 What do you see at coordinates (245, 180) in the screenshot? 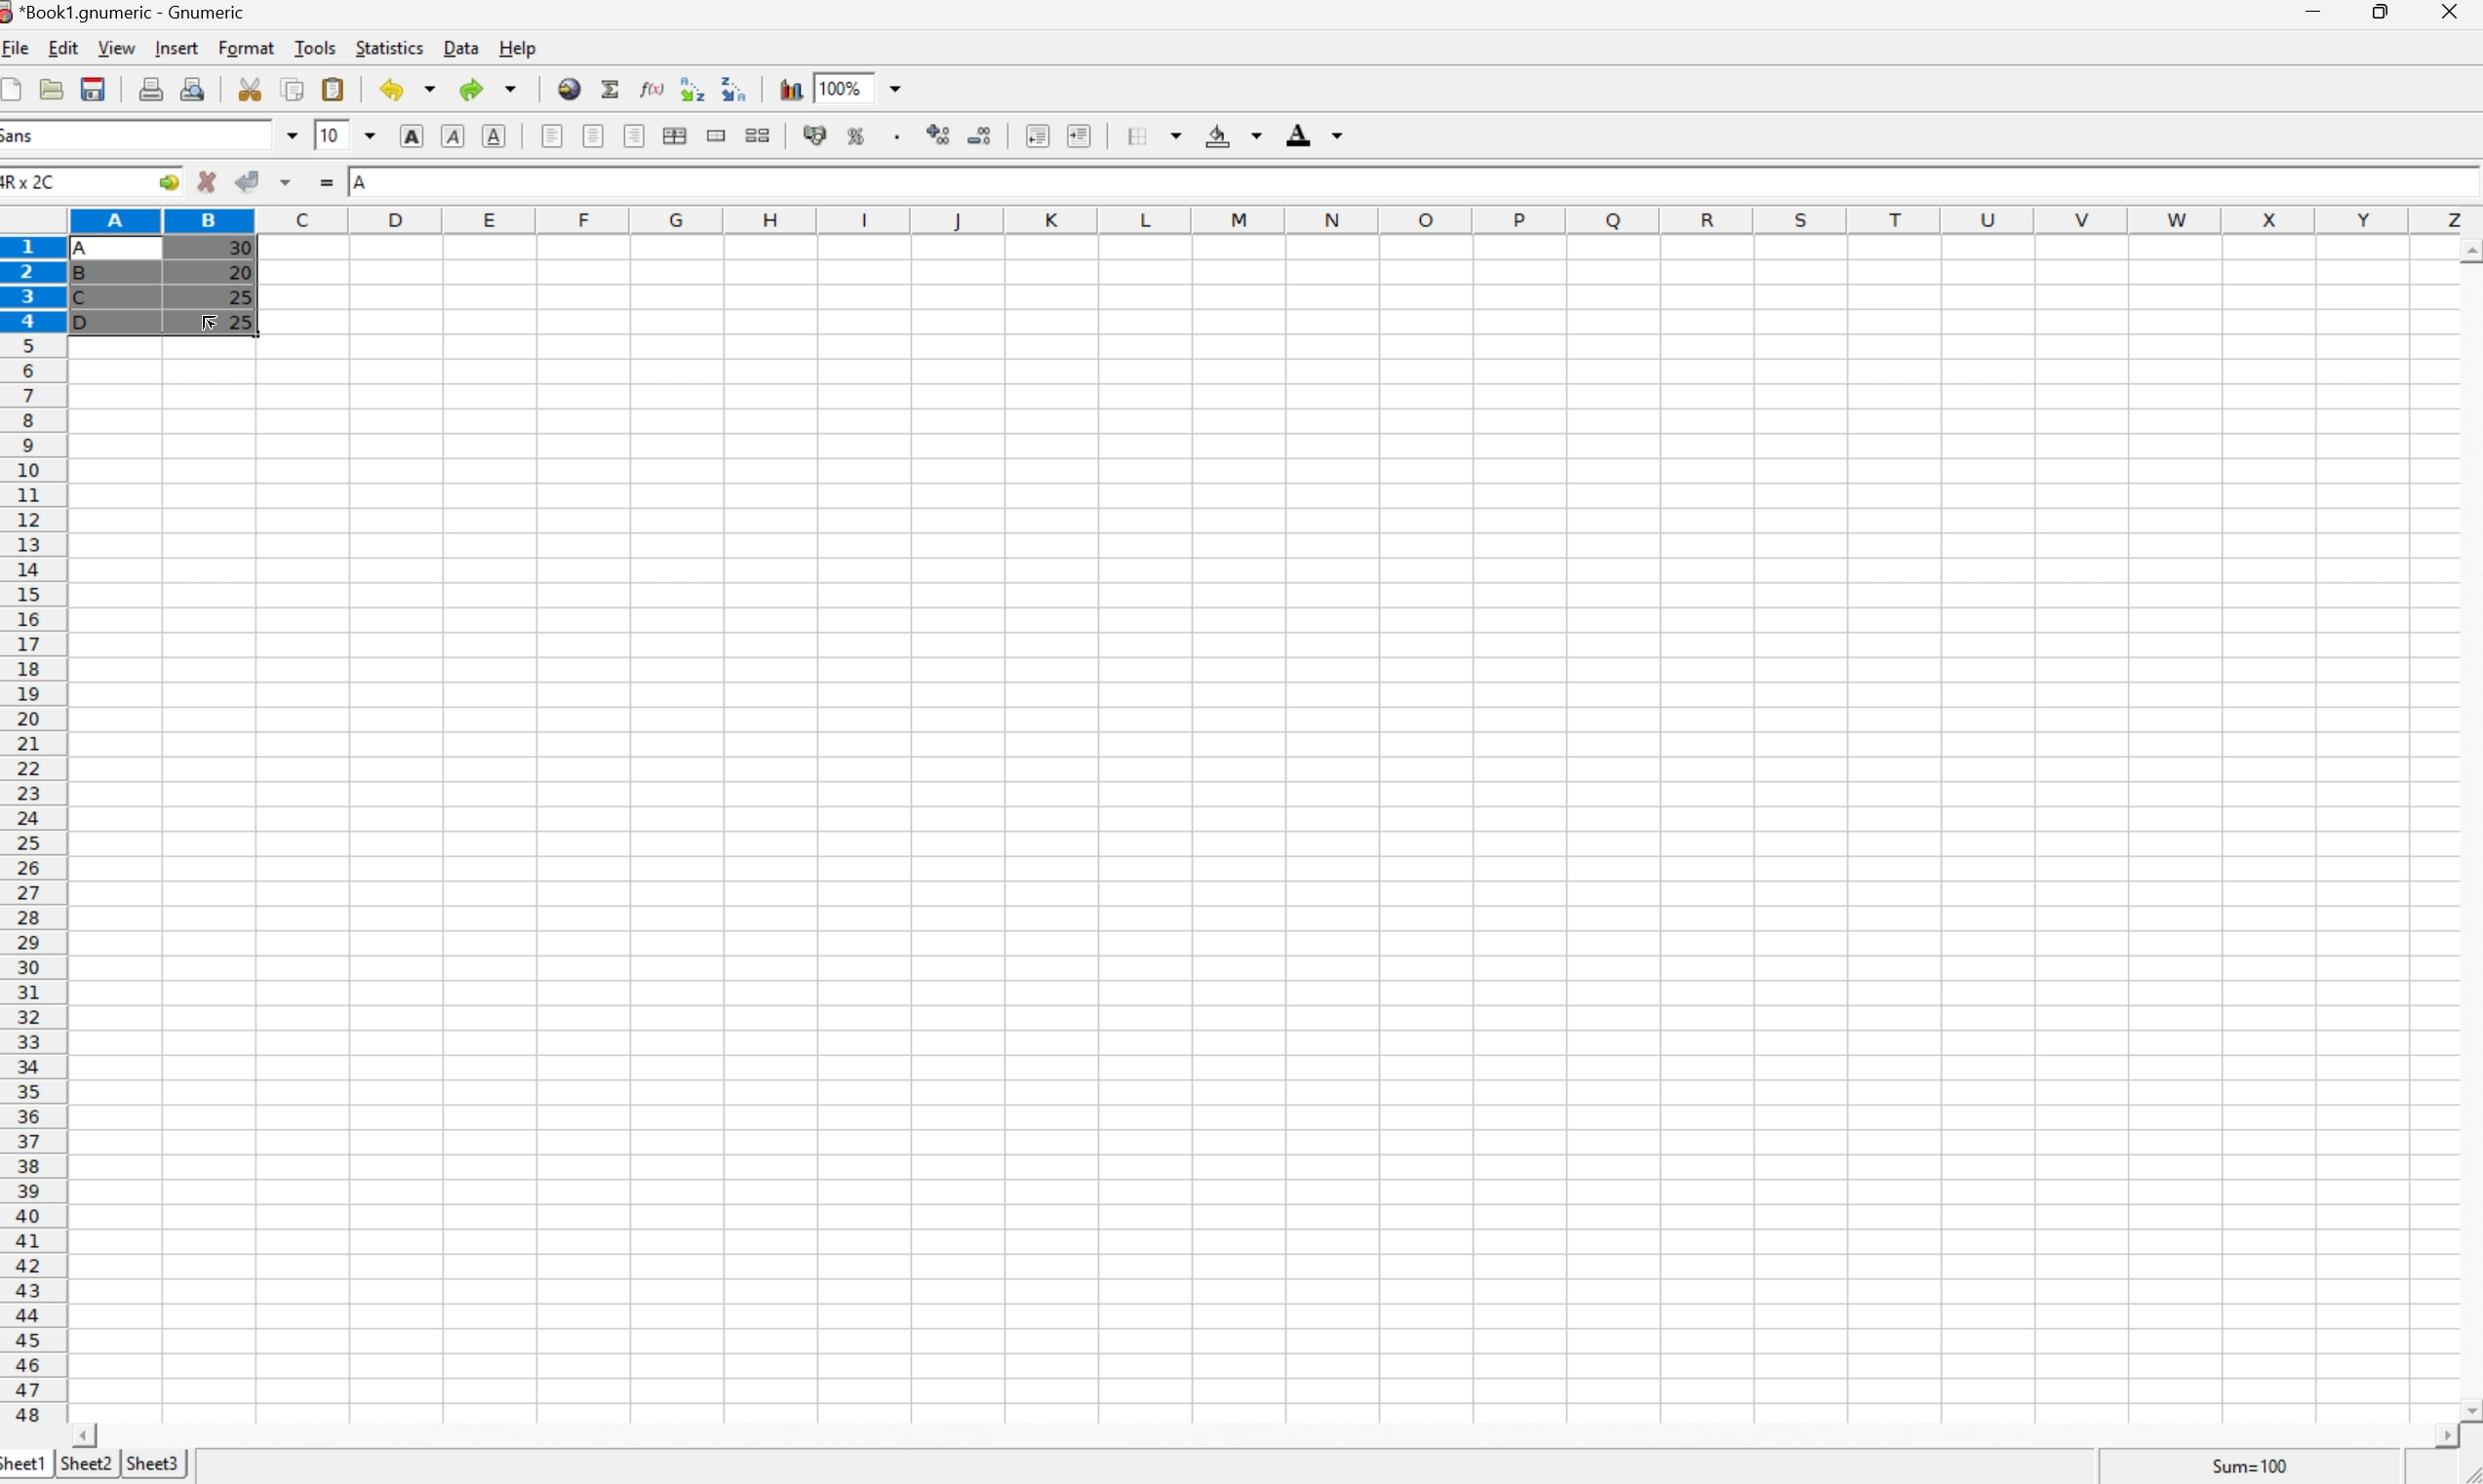
I see `Accept Changes` at bounding box center [245, 180].